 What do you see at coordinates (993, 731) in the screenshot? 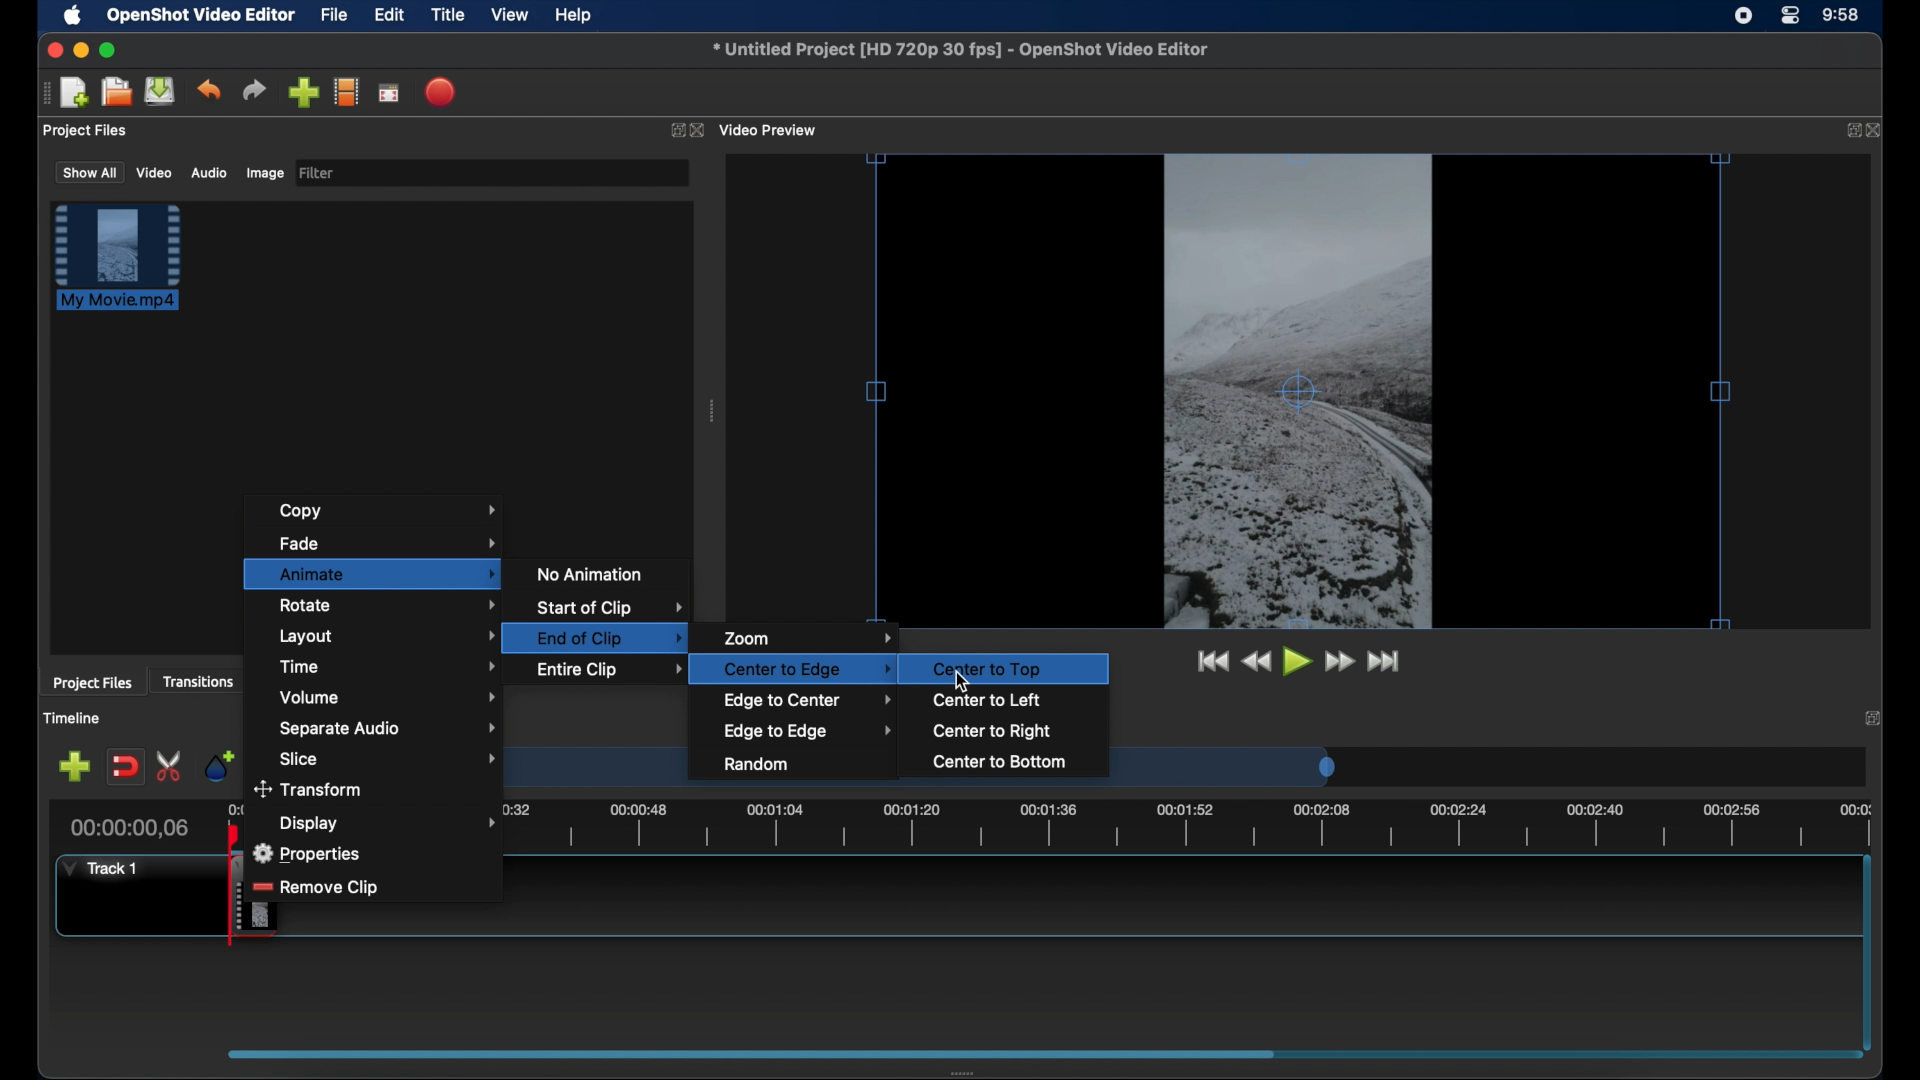
I see `center to right` at bounding box center [993, 731].